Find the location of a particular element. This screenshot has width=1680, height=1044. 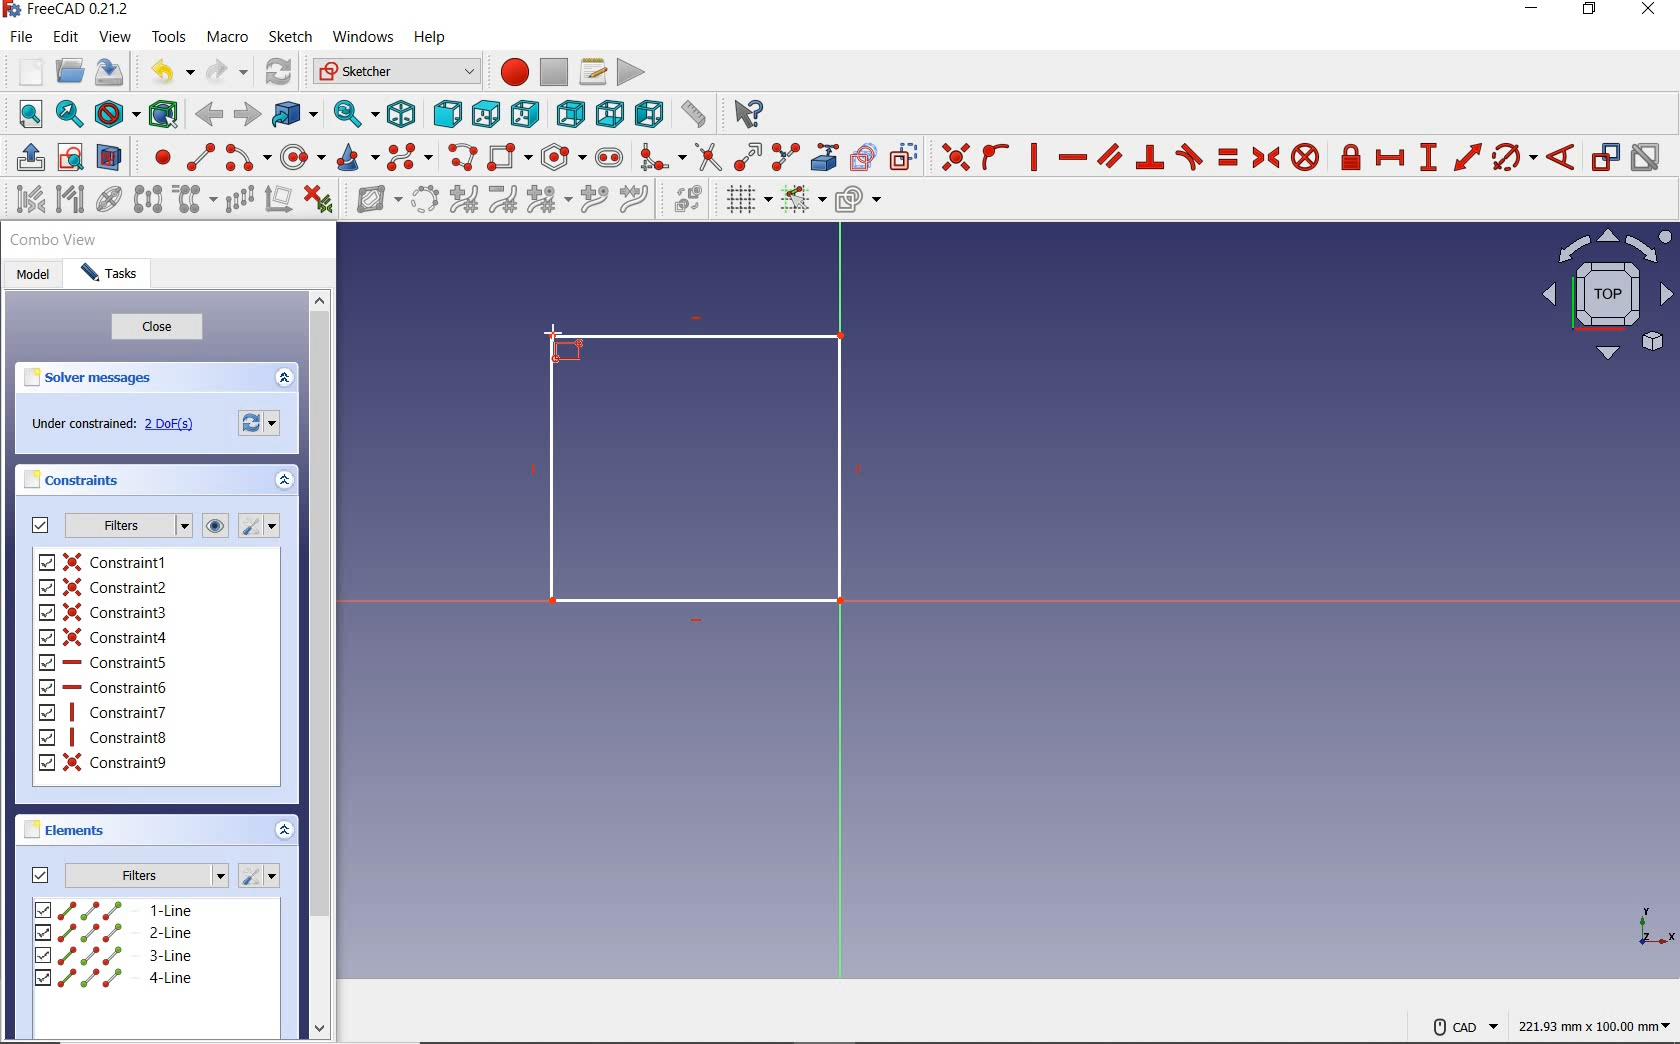

filters is located at coordinates (107, 526).